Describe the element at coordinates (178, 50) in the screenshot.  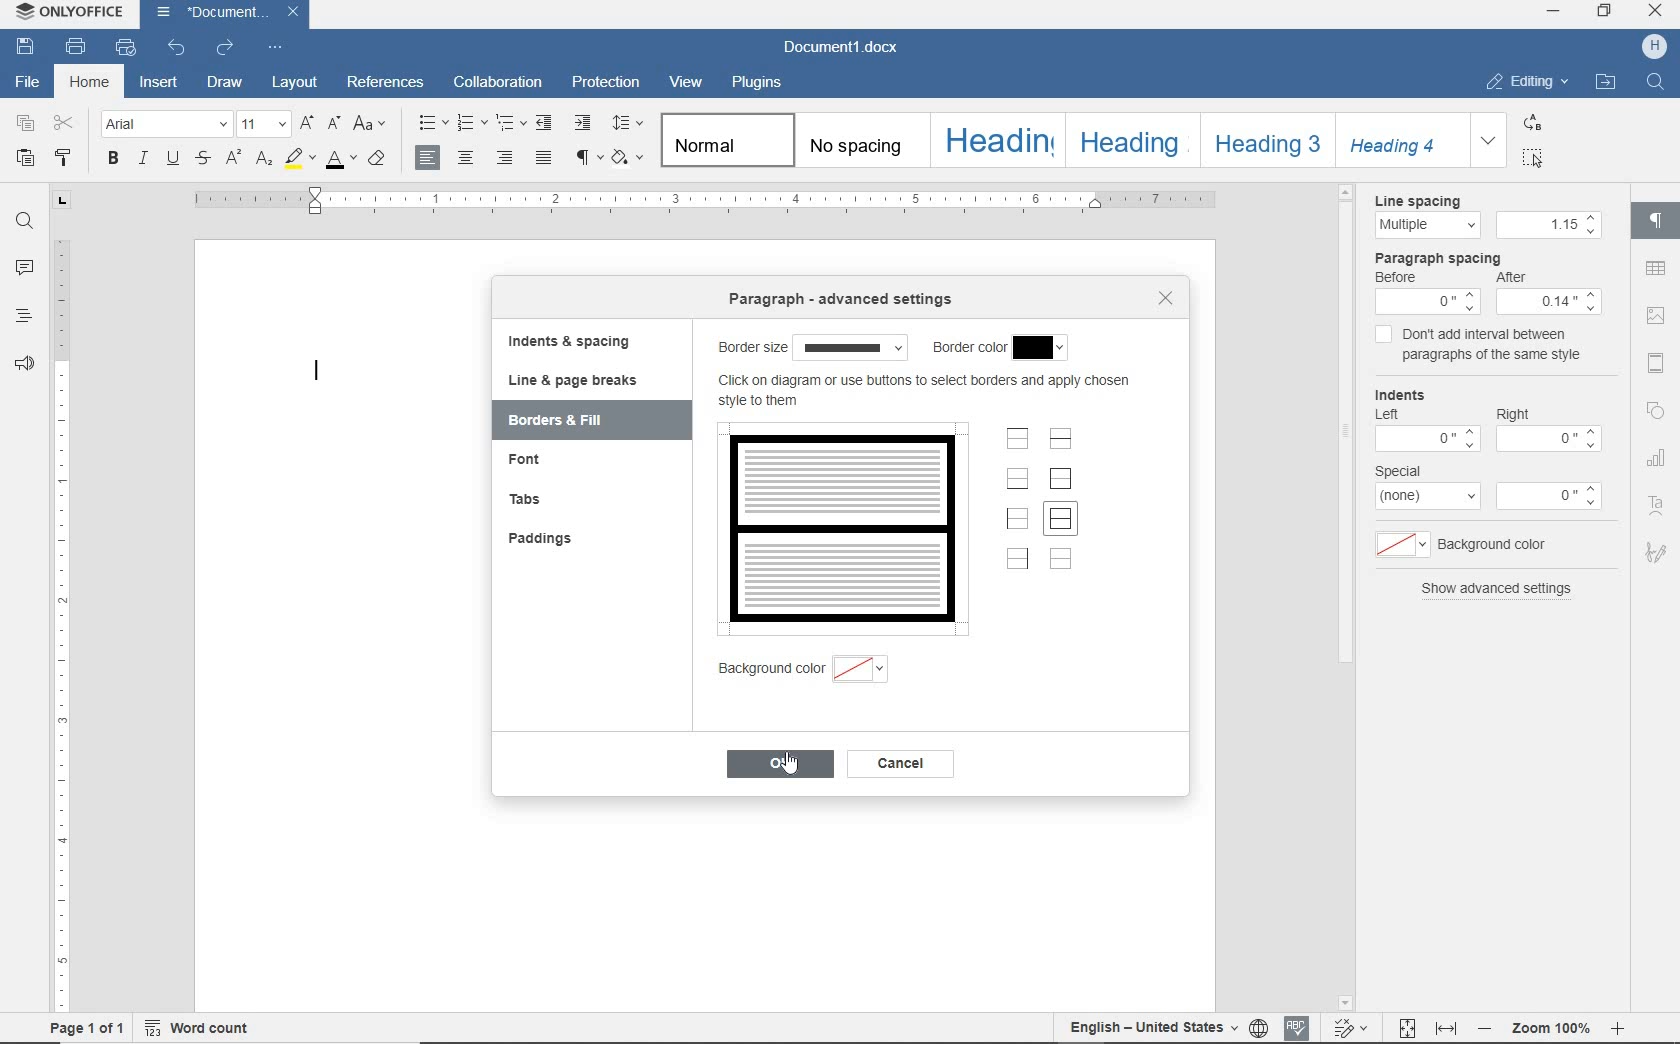
I see `undo` at that location.